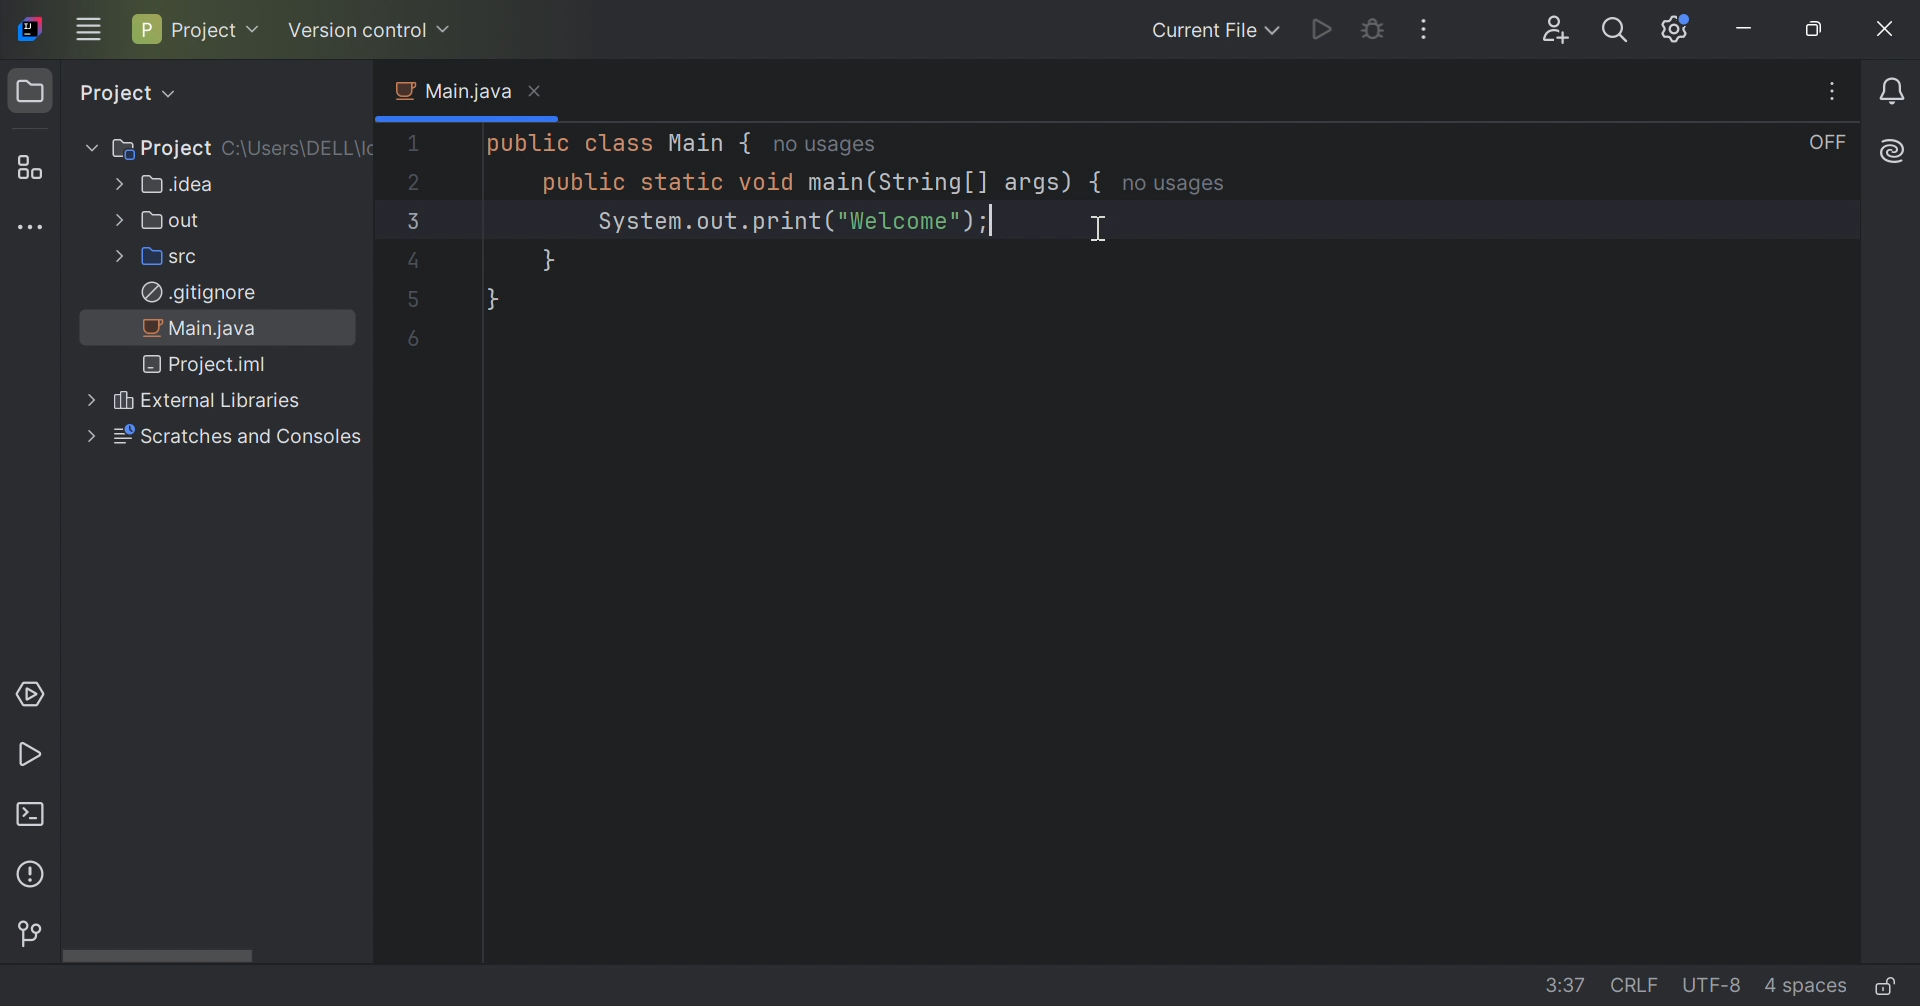 Image resolution: width=1920 pixels, height=1006 pixels. I want to click on Code With Me, so click(1559, 32).